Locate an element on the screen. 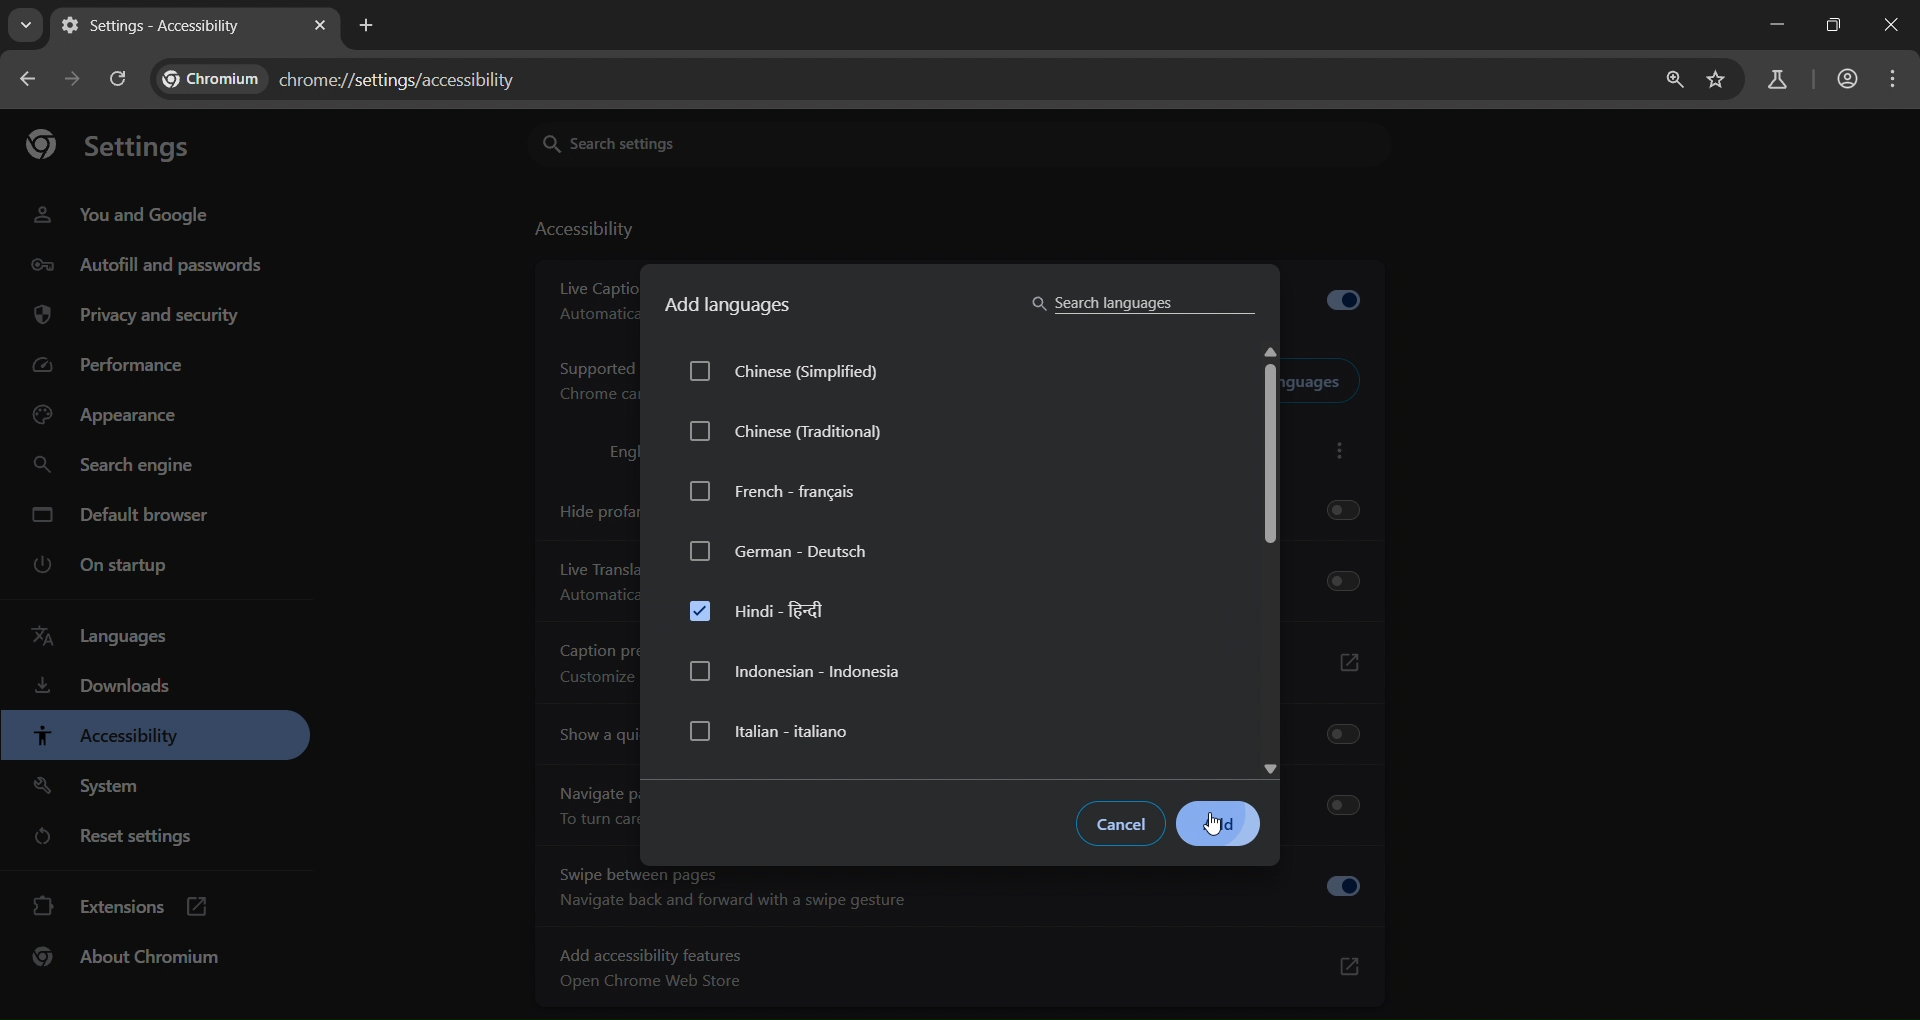 This screenshot has height=1020, width=1920. minimize is located at coordinates (1775, 27).